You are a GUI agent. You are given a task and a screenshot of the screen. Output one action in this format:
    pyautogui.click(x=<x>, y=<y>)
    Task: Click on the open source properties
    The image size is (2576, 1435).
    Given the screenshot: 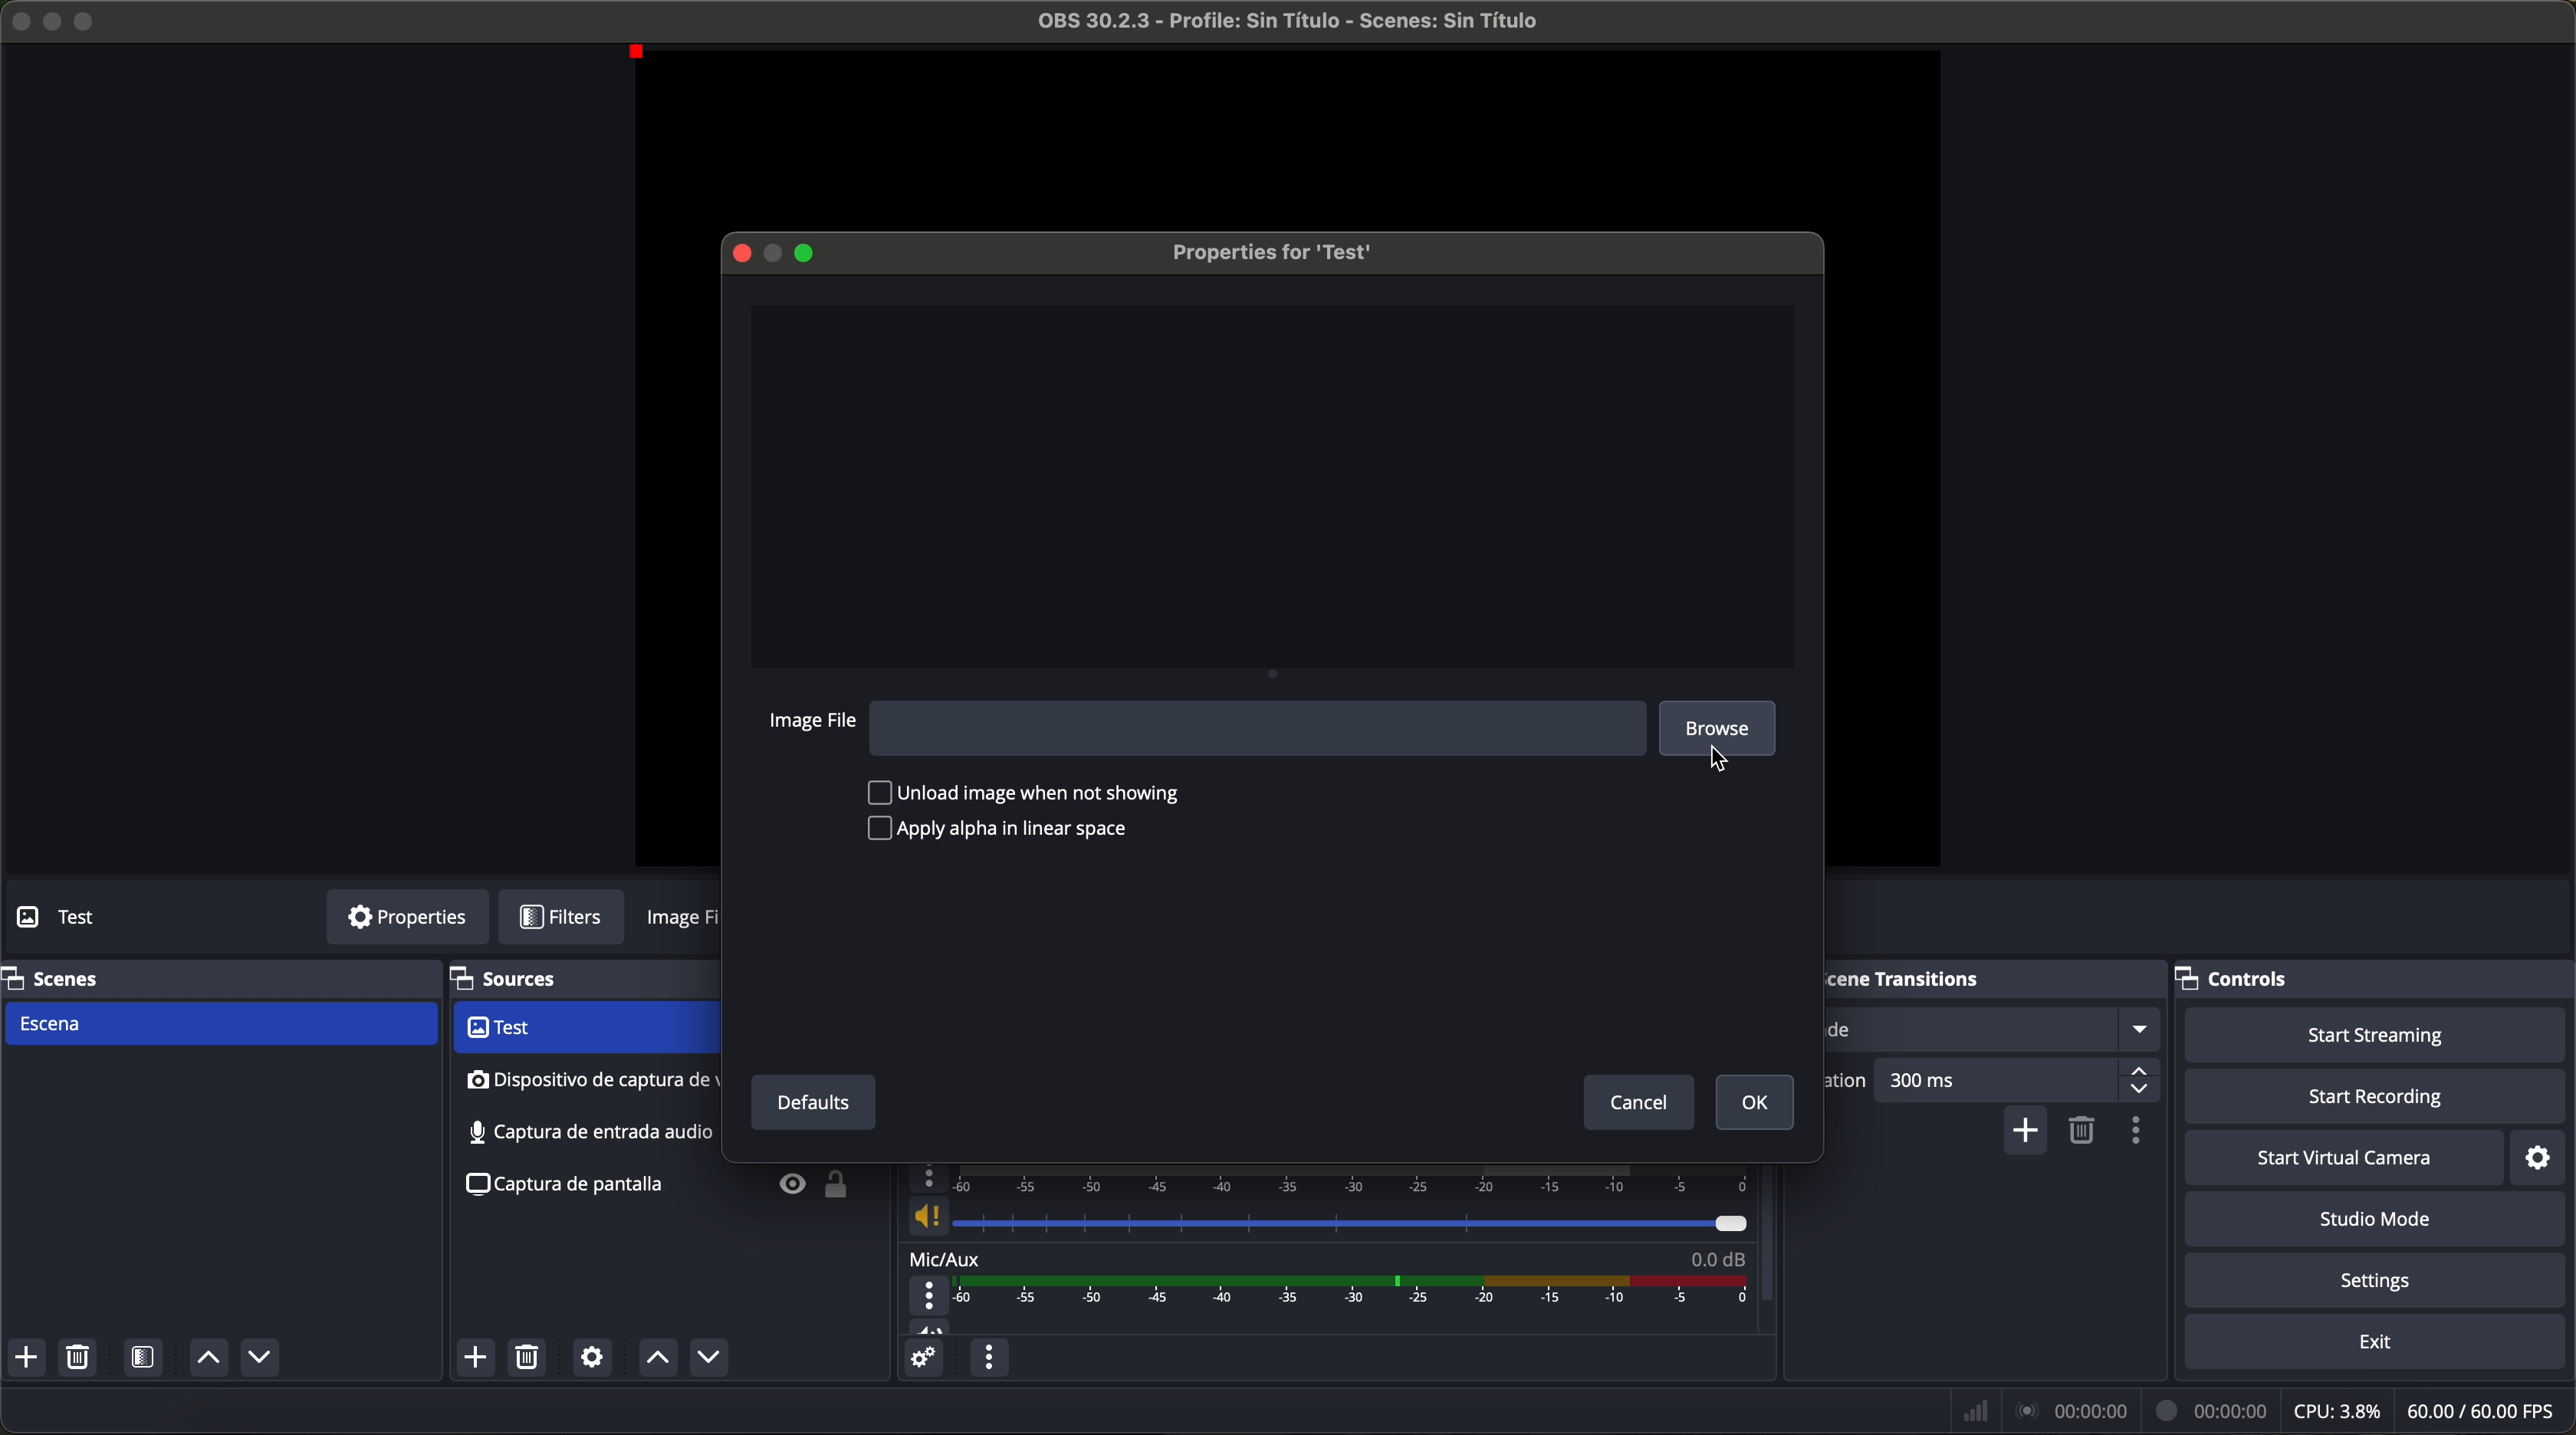 What is the action you would take?
    pyautogui.click(x=592, y=1358)
    